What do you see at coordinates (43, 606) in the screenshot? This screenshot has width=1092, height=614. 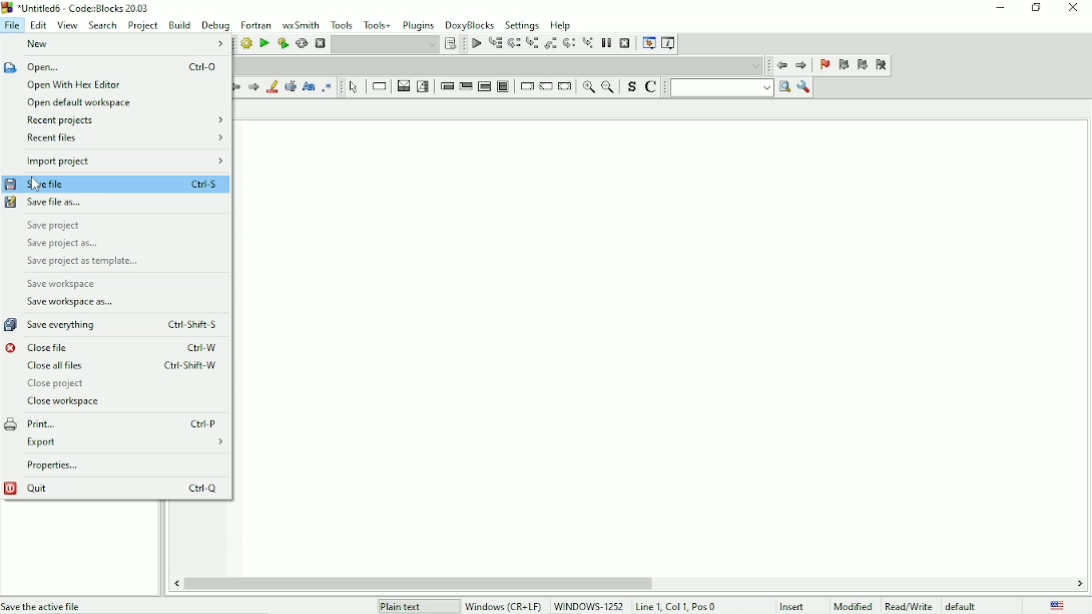 I see `Save the active file` at bounding box center [43, 606].